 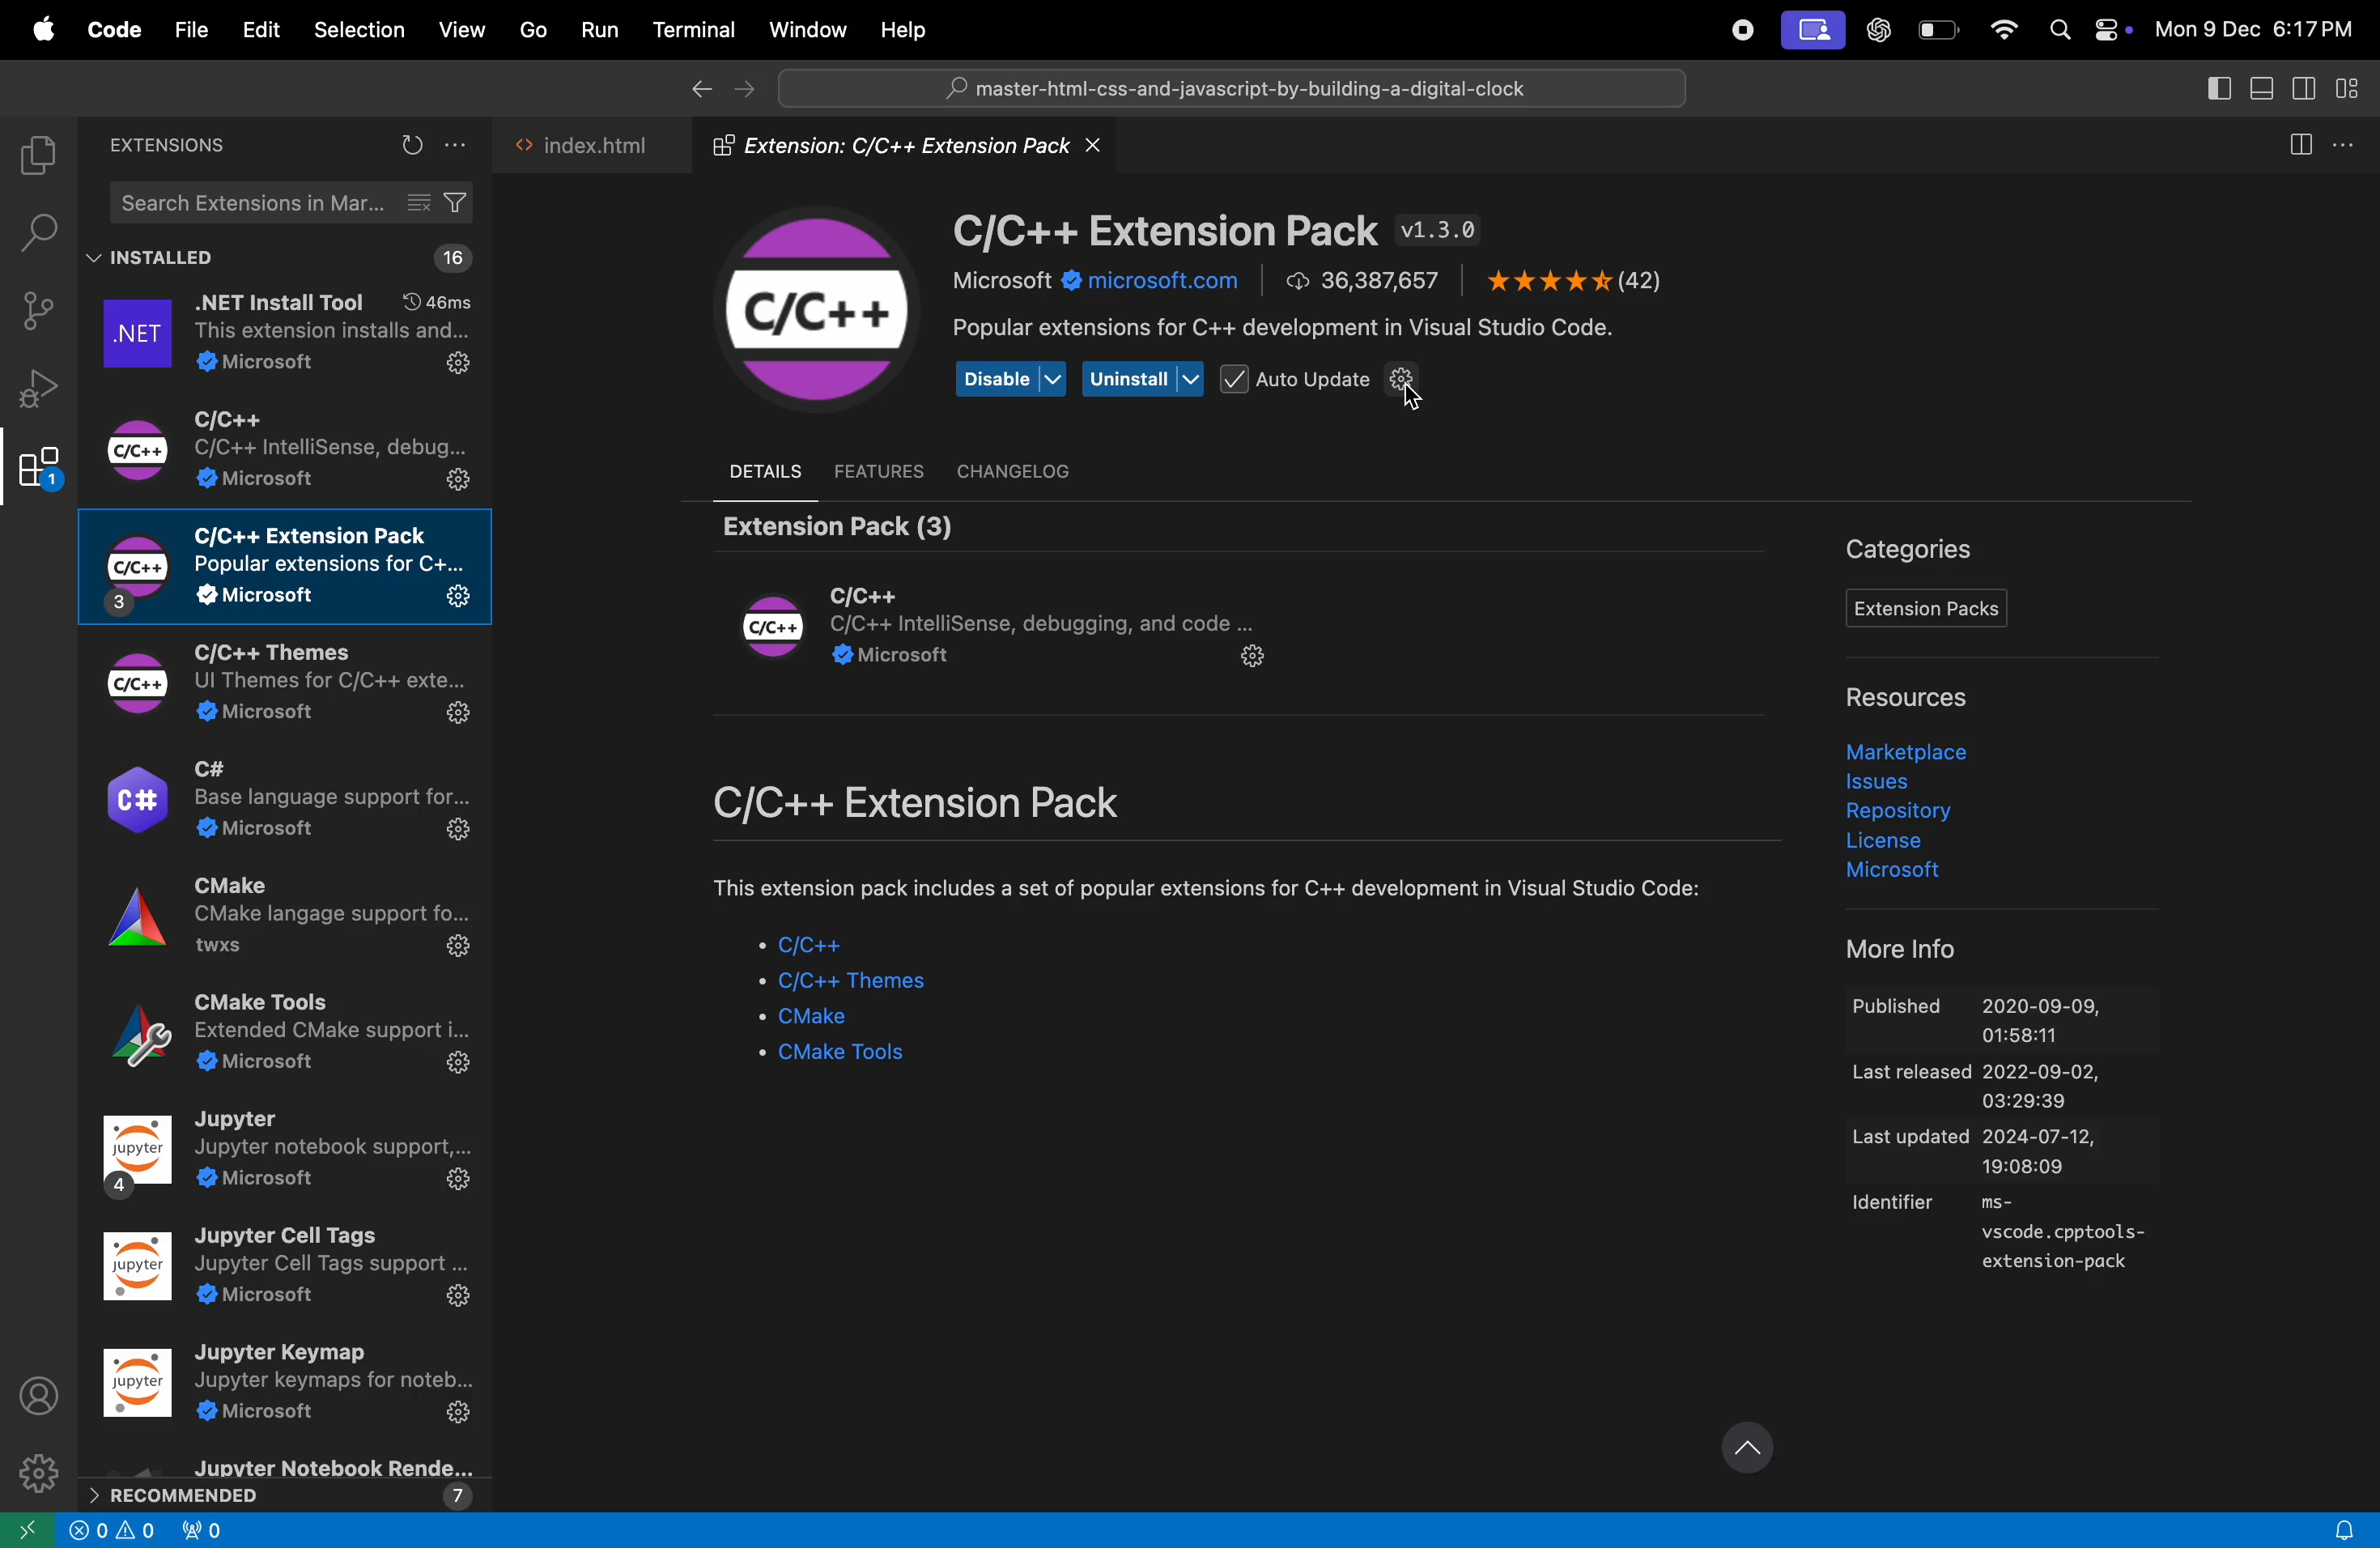 What do you see at coordinates (36, 229) in the screenshot?
I see `search bar` at bounding box center [36, 229].